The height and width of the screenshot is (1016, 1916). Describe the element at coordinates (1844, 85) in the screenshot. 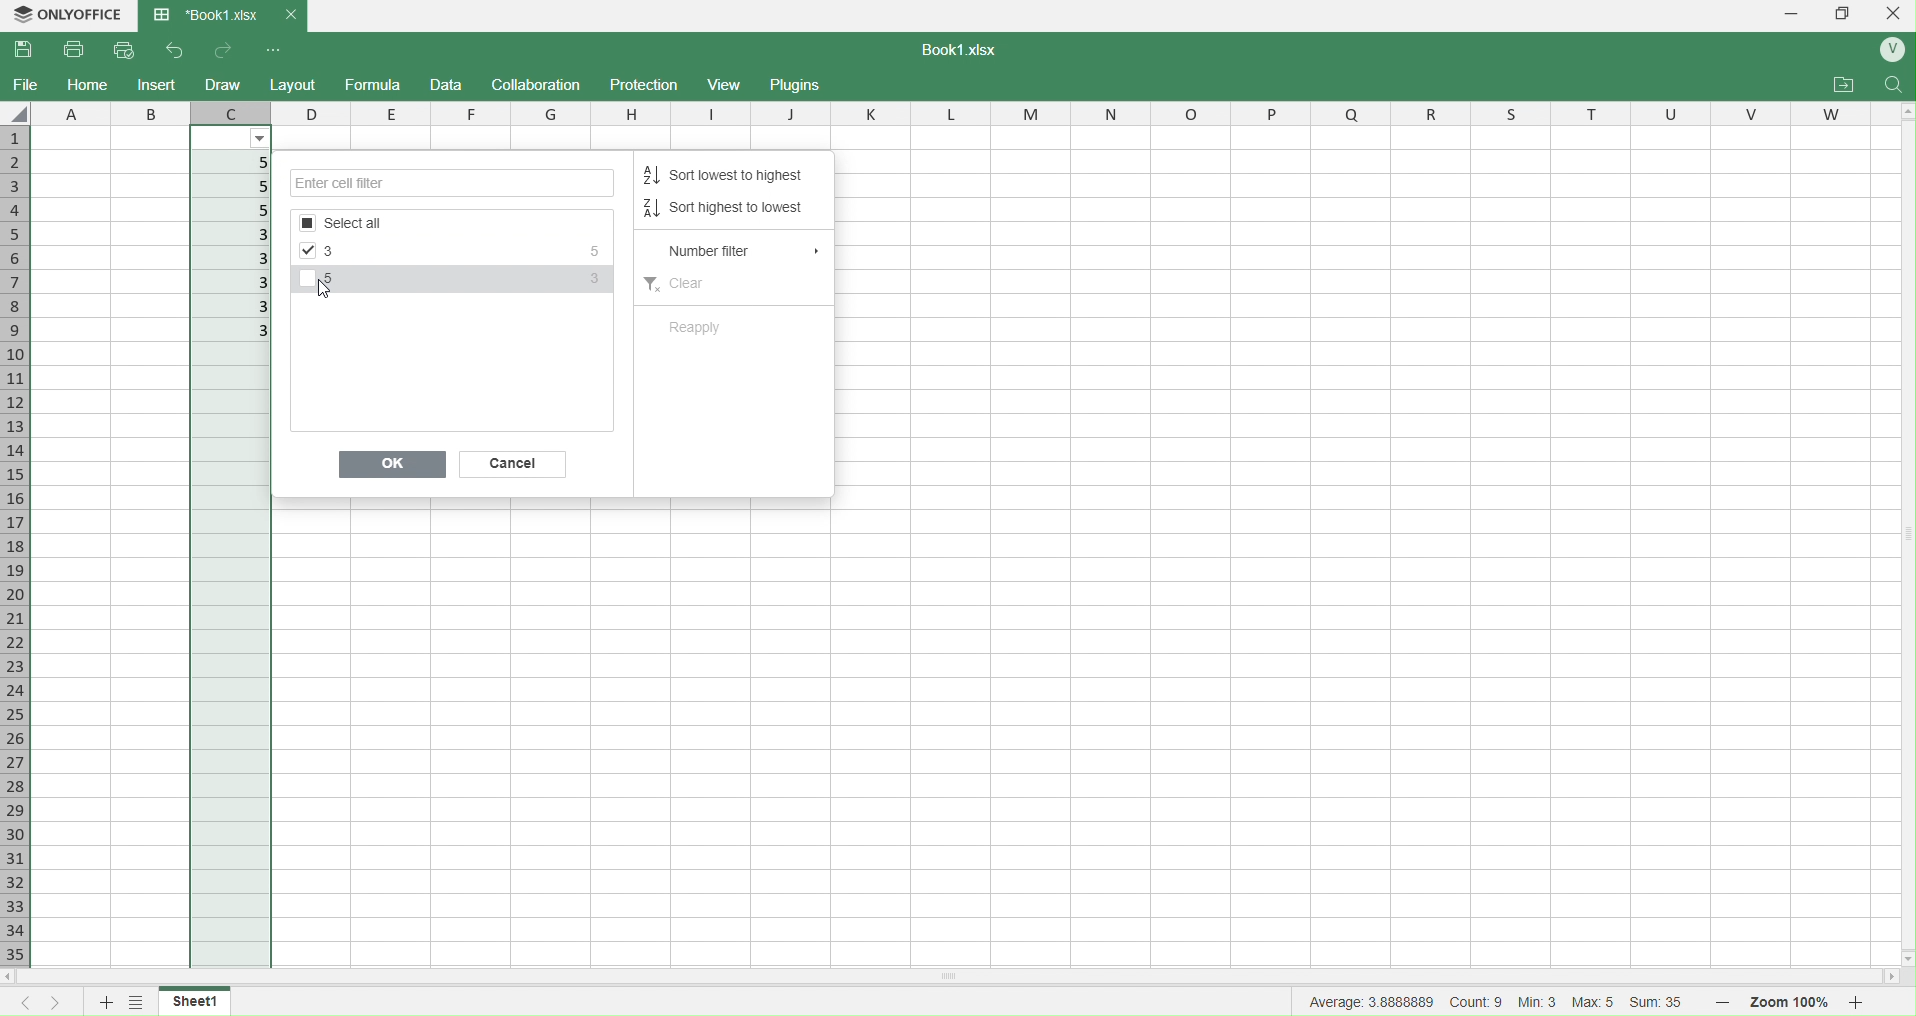

I see `Open File location` at that location.